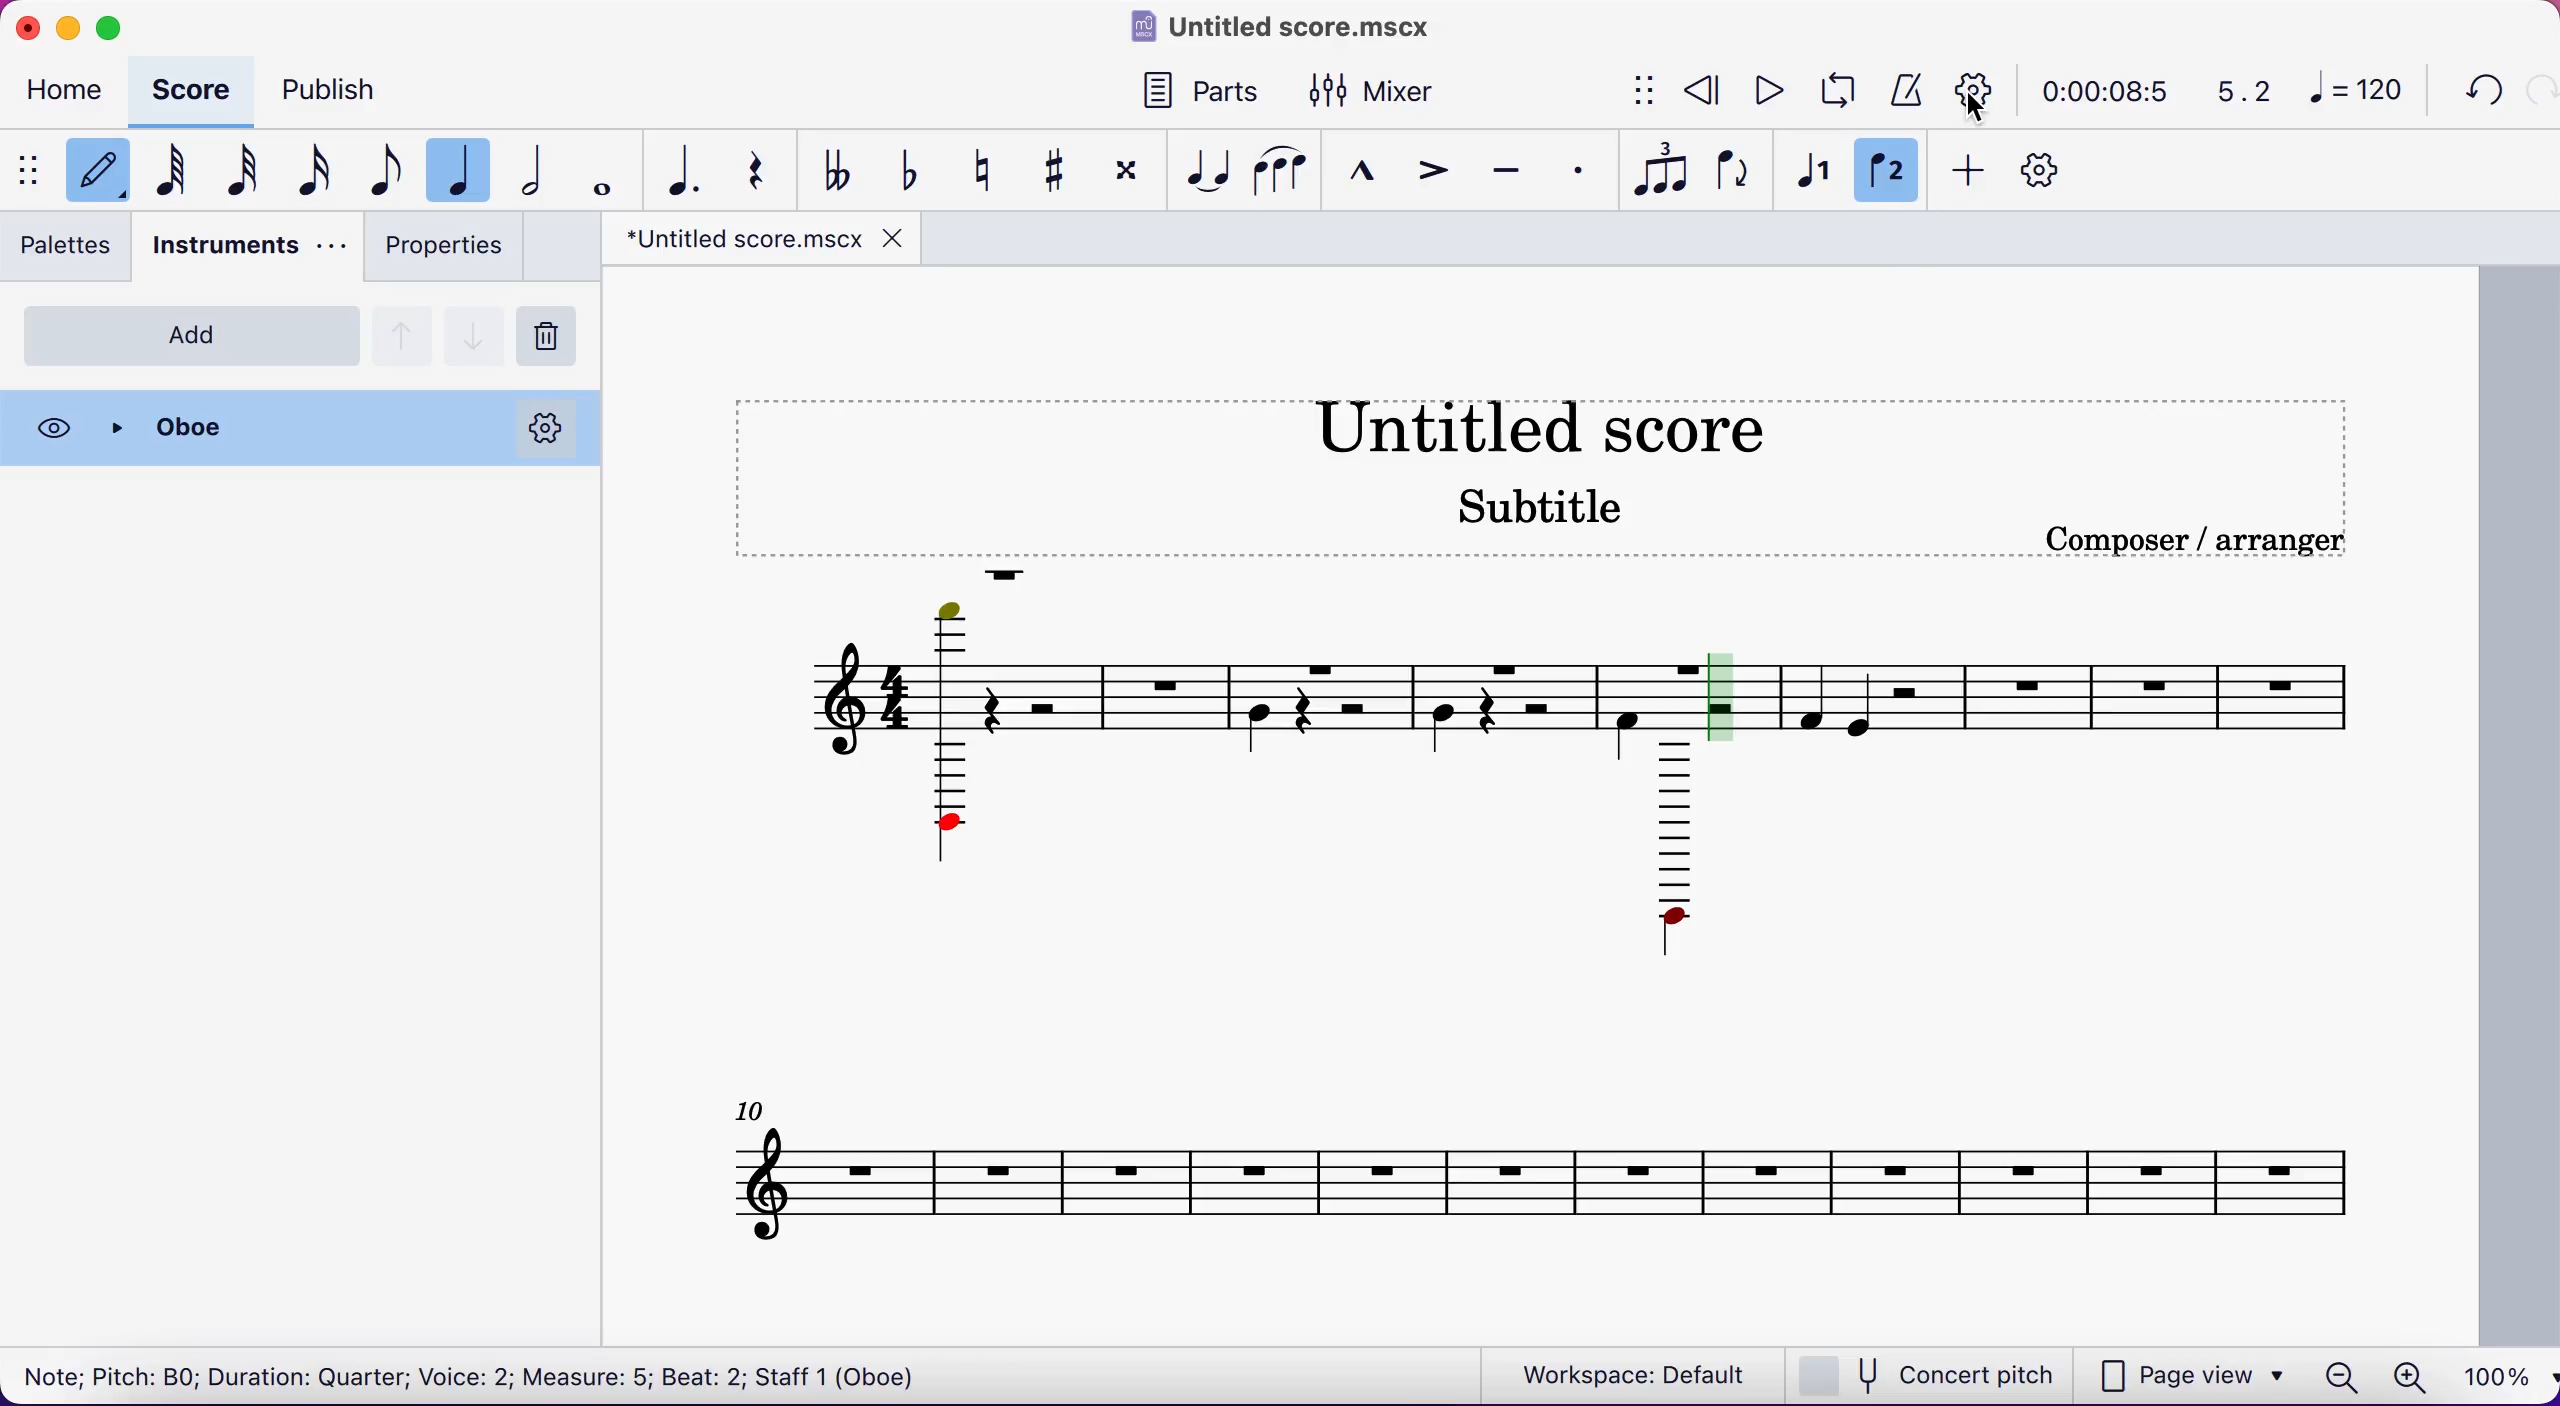 This screenshot has height=1406, width=2560. I want to click on go down, so click(475, 331).